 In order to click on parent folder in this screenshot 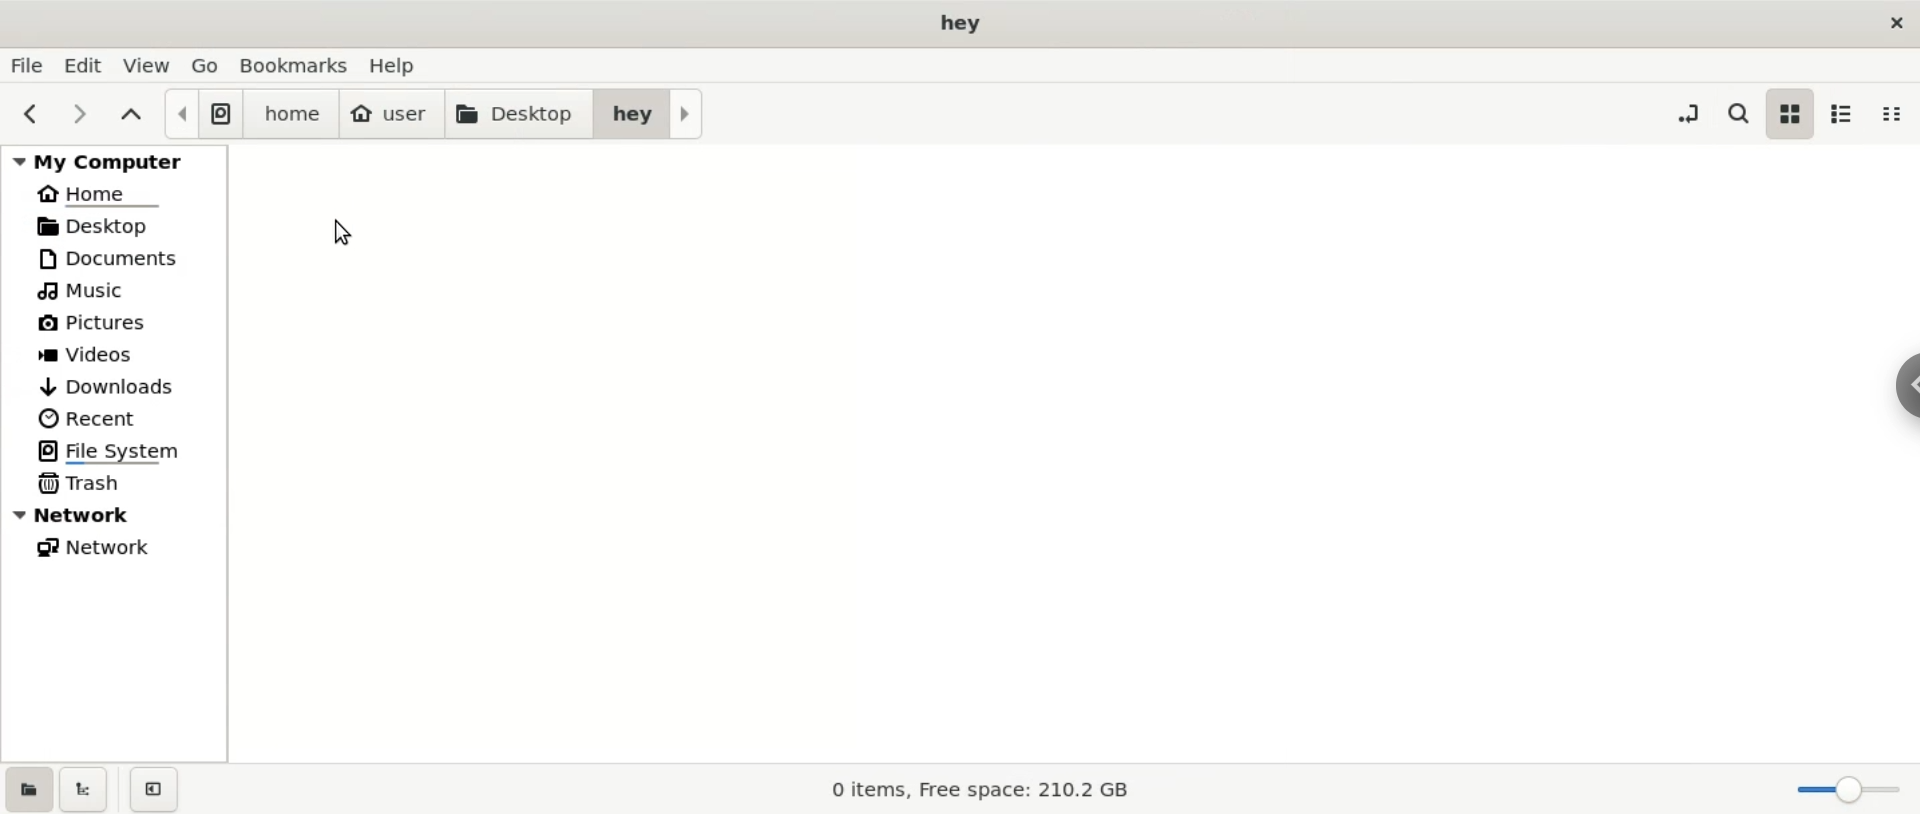, I will do `click(133, 116)`.